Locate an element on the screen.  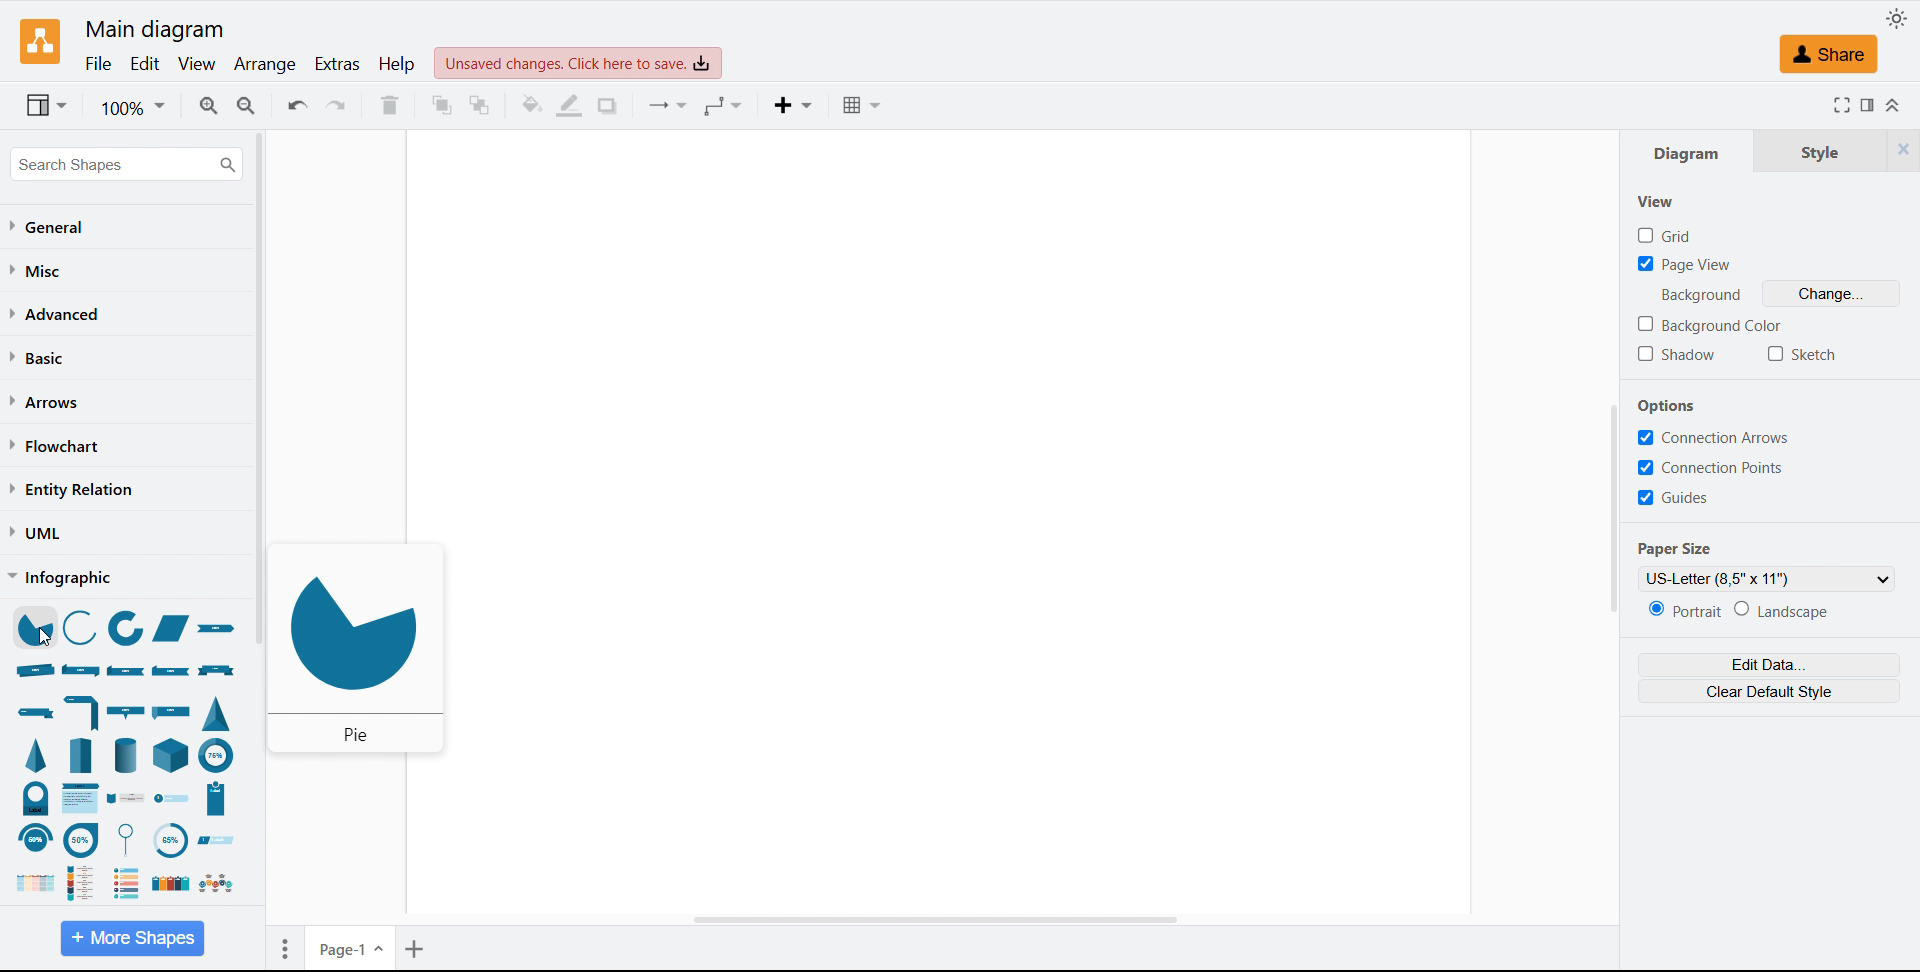
To front  is located at coordinates (441, 105).